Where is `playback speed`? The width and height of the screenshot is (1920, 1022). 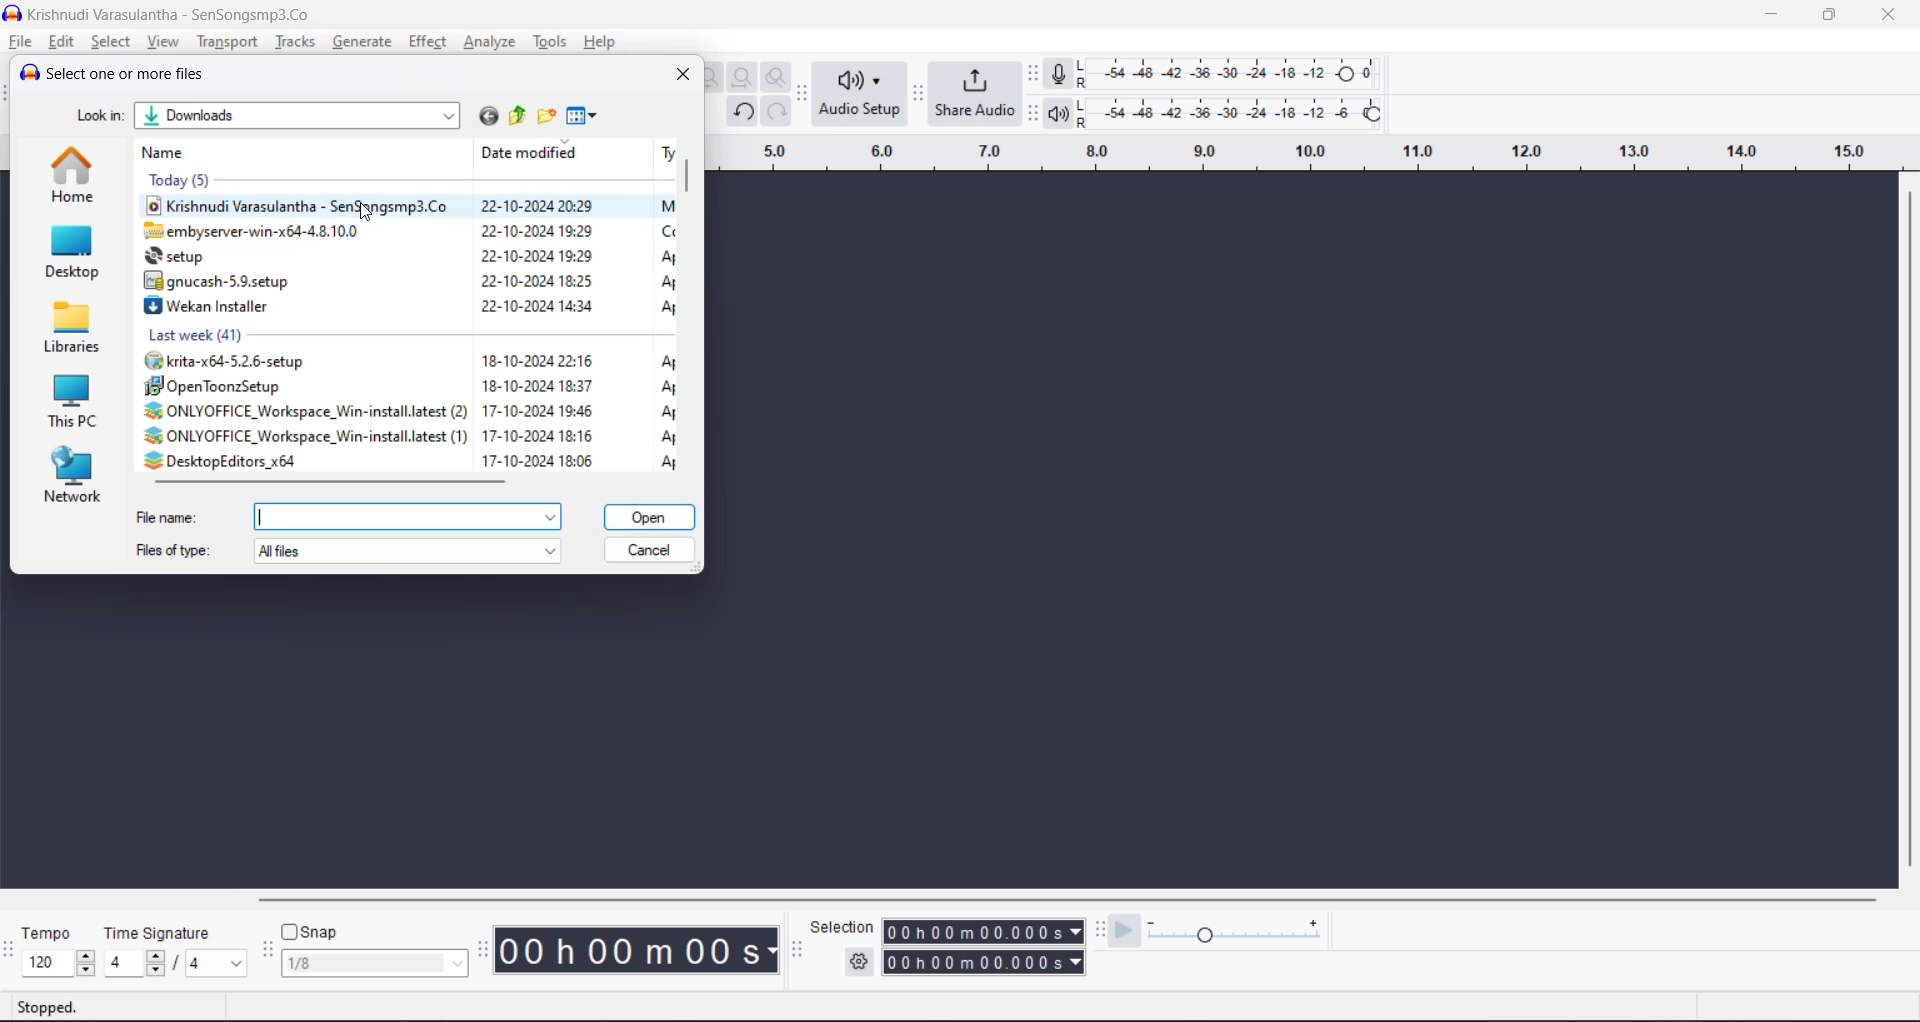
playback speed is located at coordinates (1235, 928).